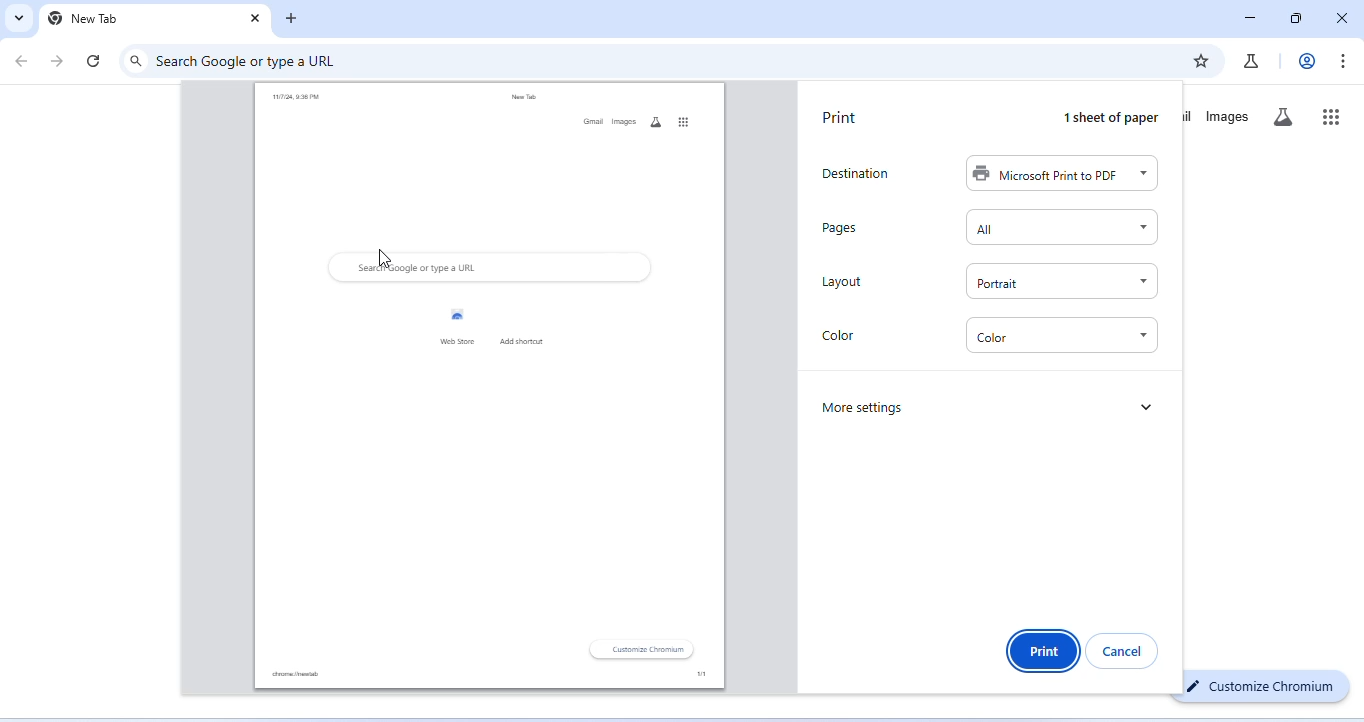  Describe the element at coordinates (1298, 18) in the screenshot. I see `maximize` at that location.